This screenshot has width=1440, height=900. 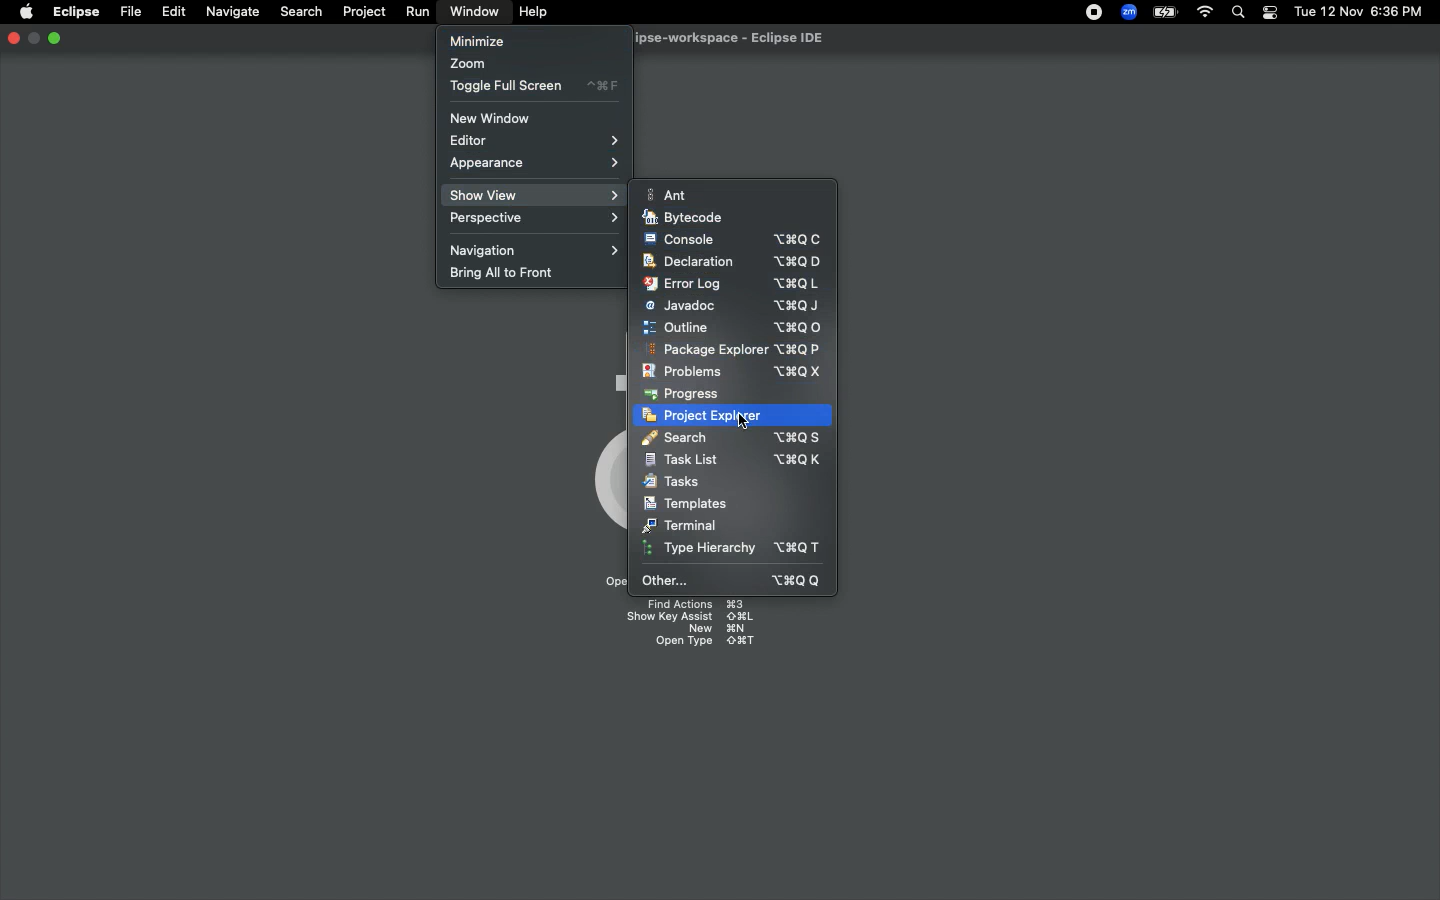 What do you see at coordinates (539, 141) in the screenshot?
I see `Editor` at bounding box center [539, 141].